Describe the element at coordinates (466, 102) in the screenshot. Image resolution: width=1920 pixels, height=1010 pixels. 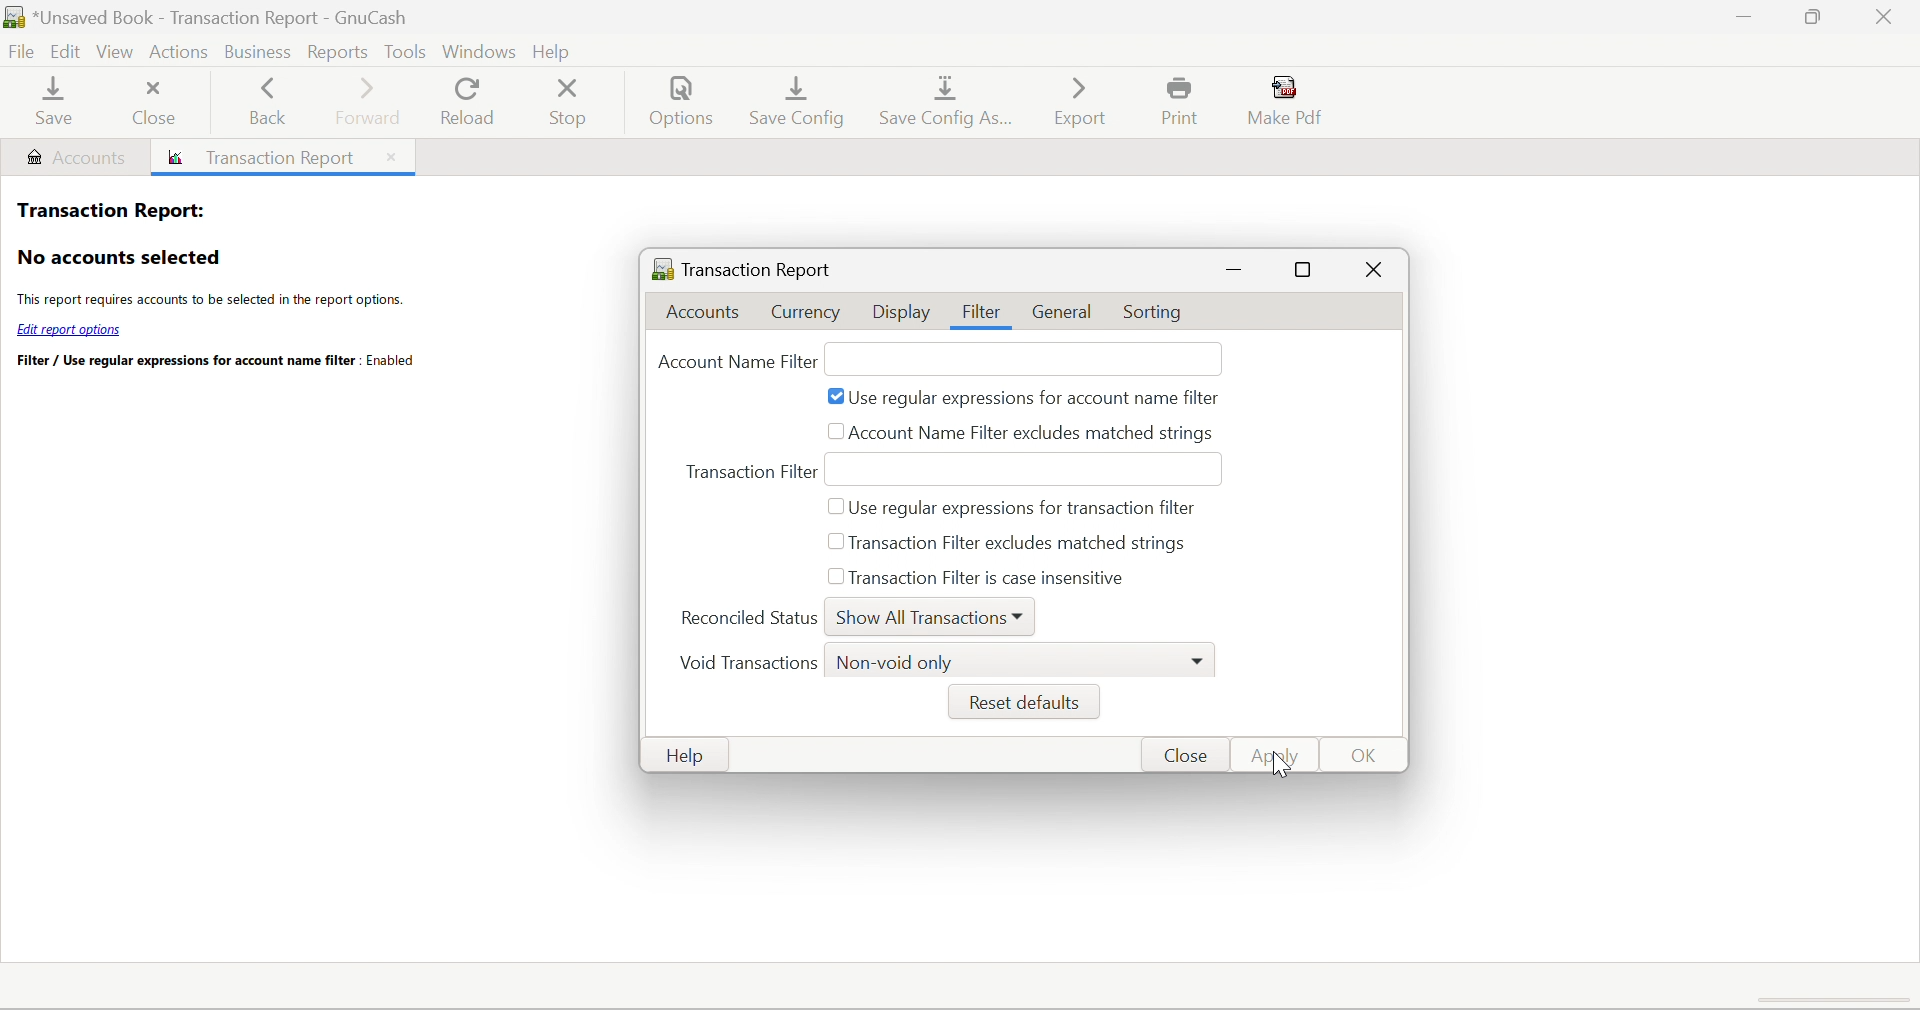
I see `Reload` at that location.